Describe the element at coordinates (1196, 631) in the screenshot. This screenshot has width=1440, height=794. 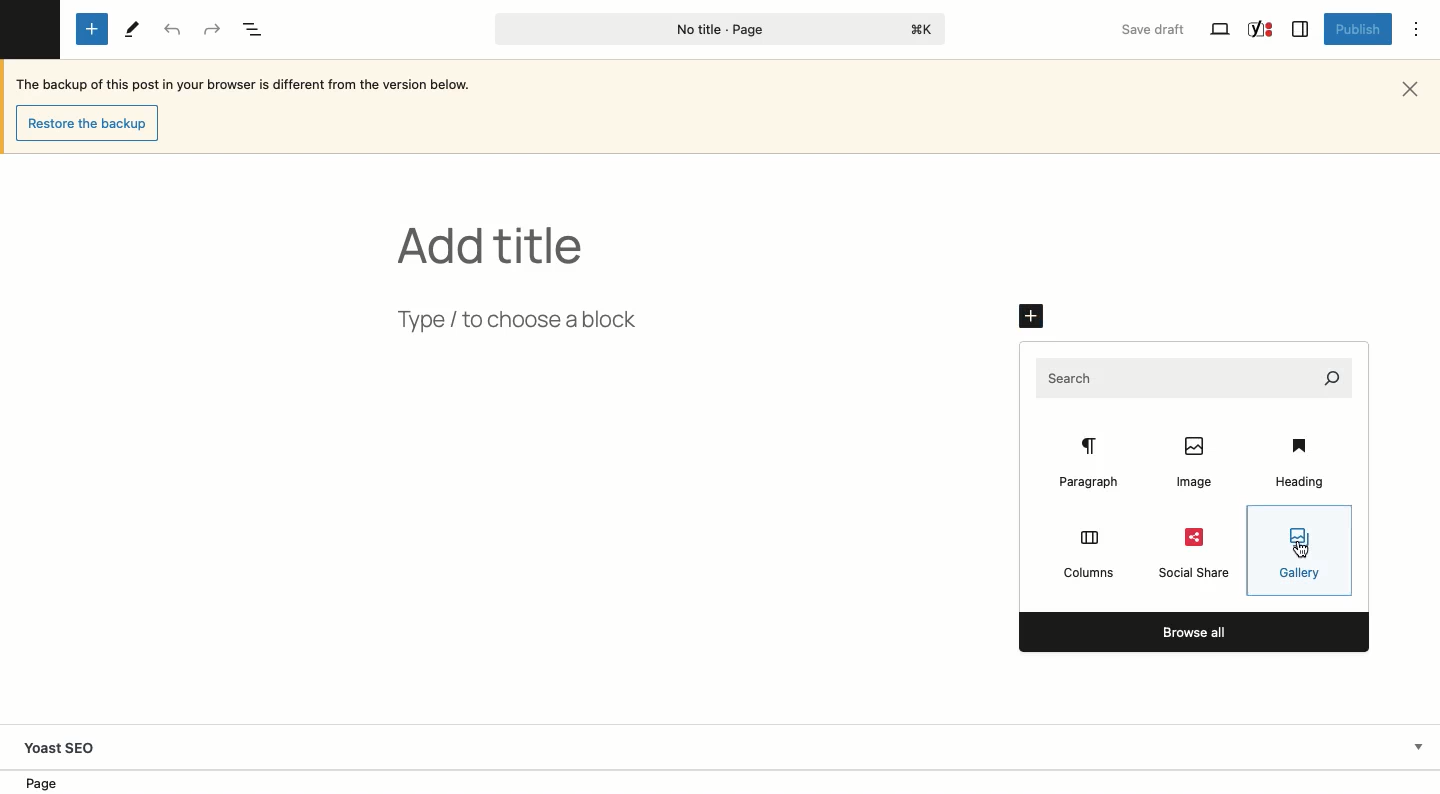
I see `Browse all` at that location.